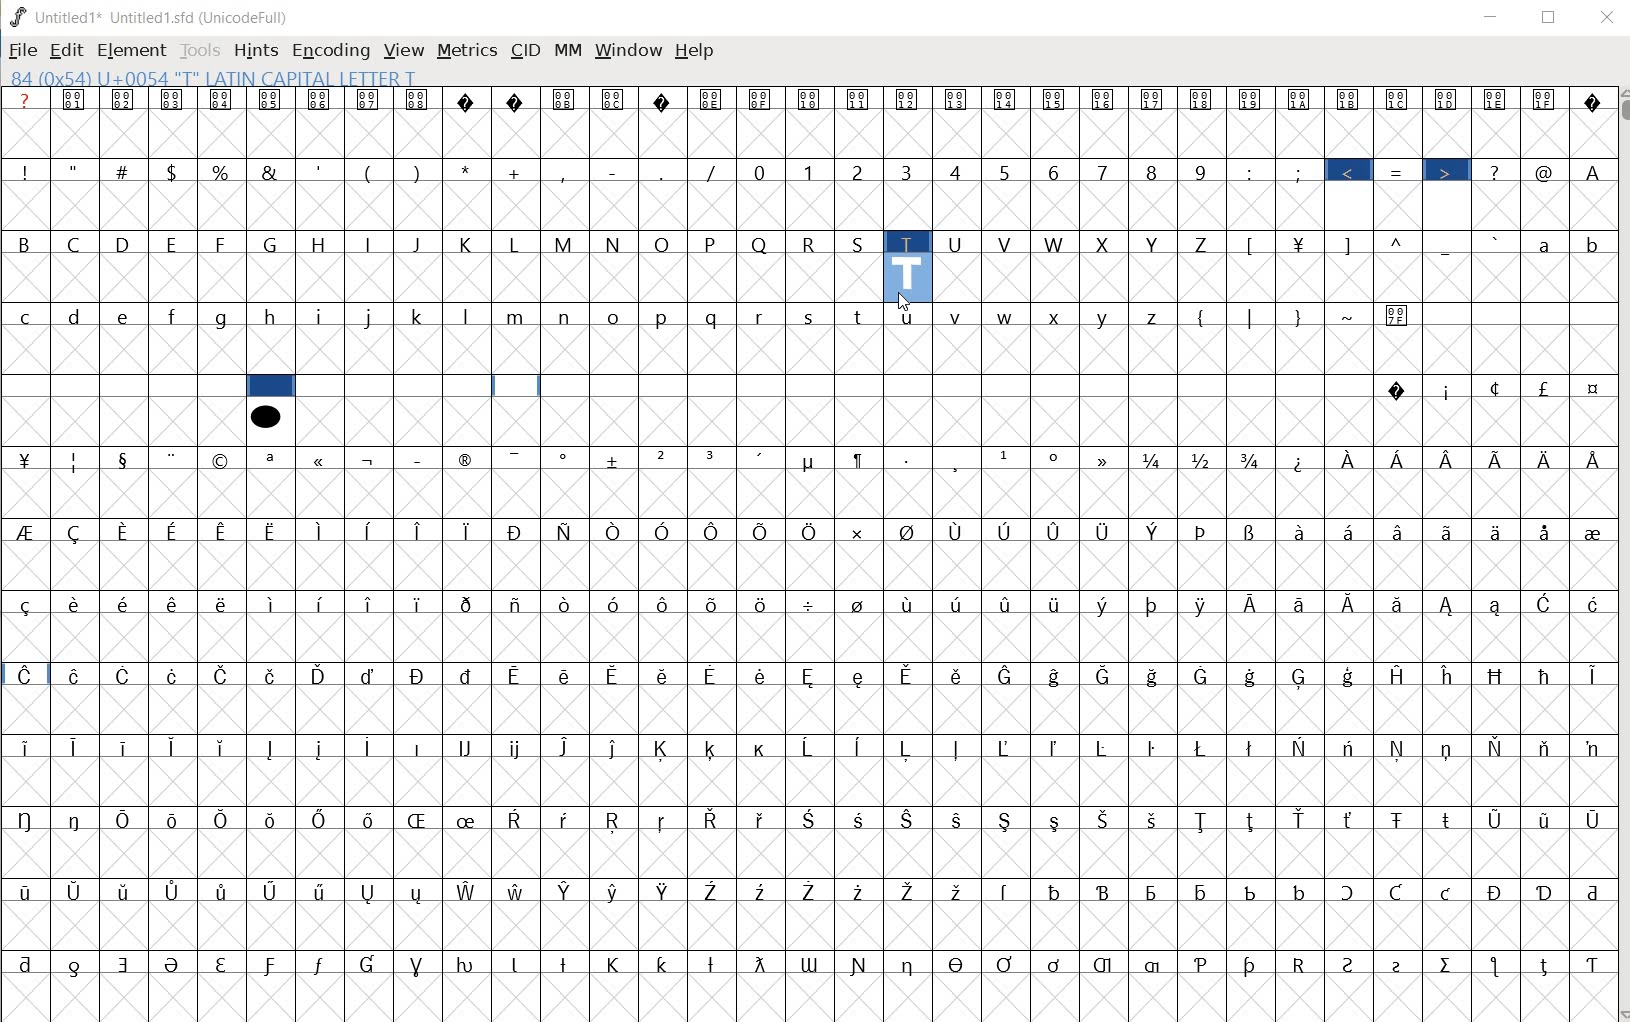 This screenshot has width=1630, height=1022. What do you see at coordinates (762, 243) in the screenshot?
I see `Q` at bounding box center [762, 243].